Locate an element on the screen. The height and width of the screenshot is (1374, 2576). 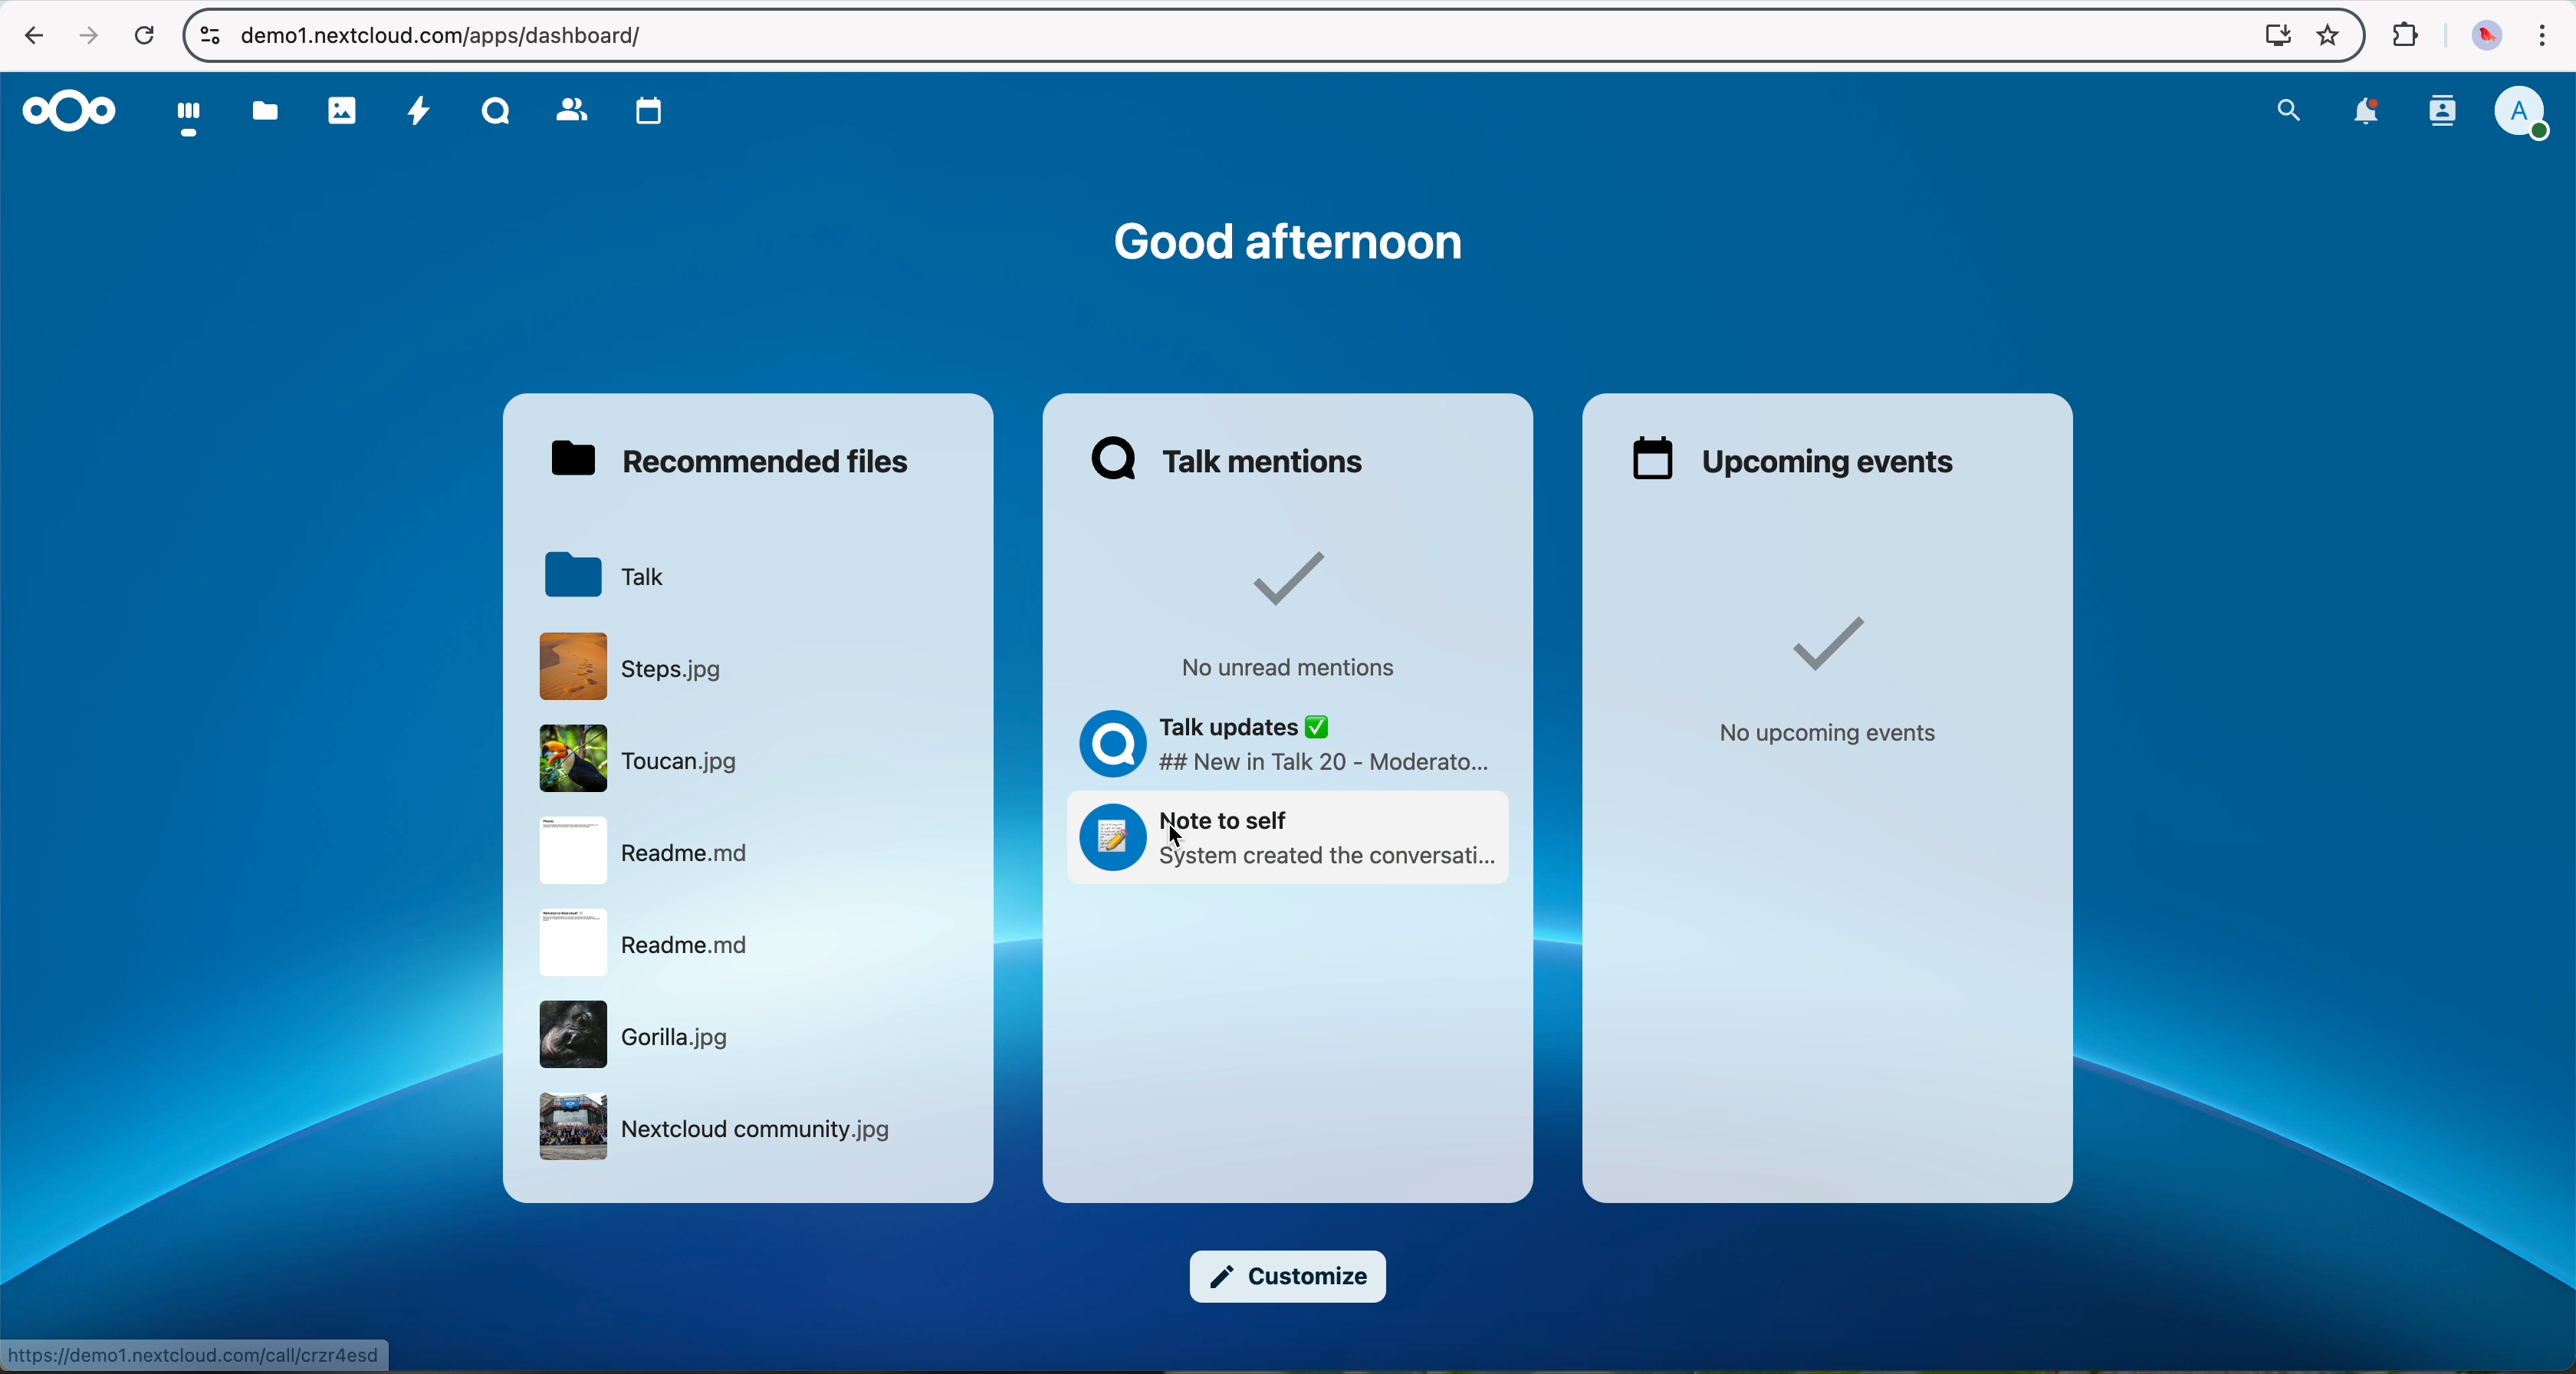
cursor is located at coordinates (1181, 842).